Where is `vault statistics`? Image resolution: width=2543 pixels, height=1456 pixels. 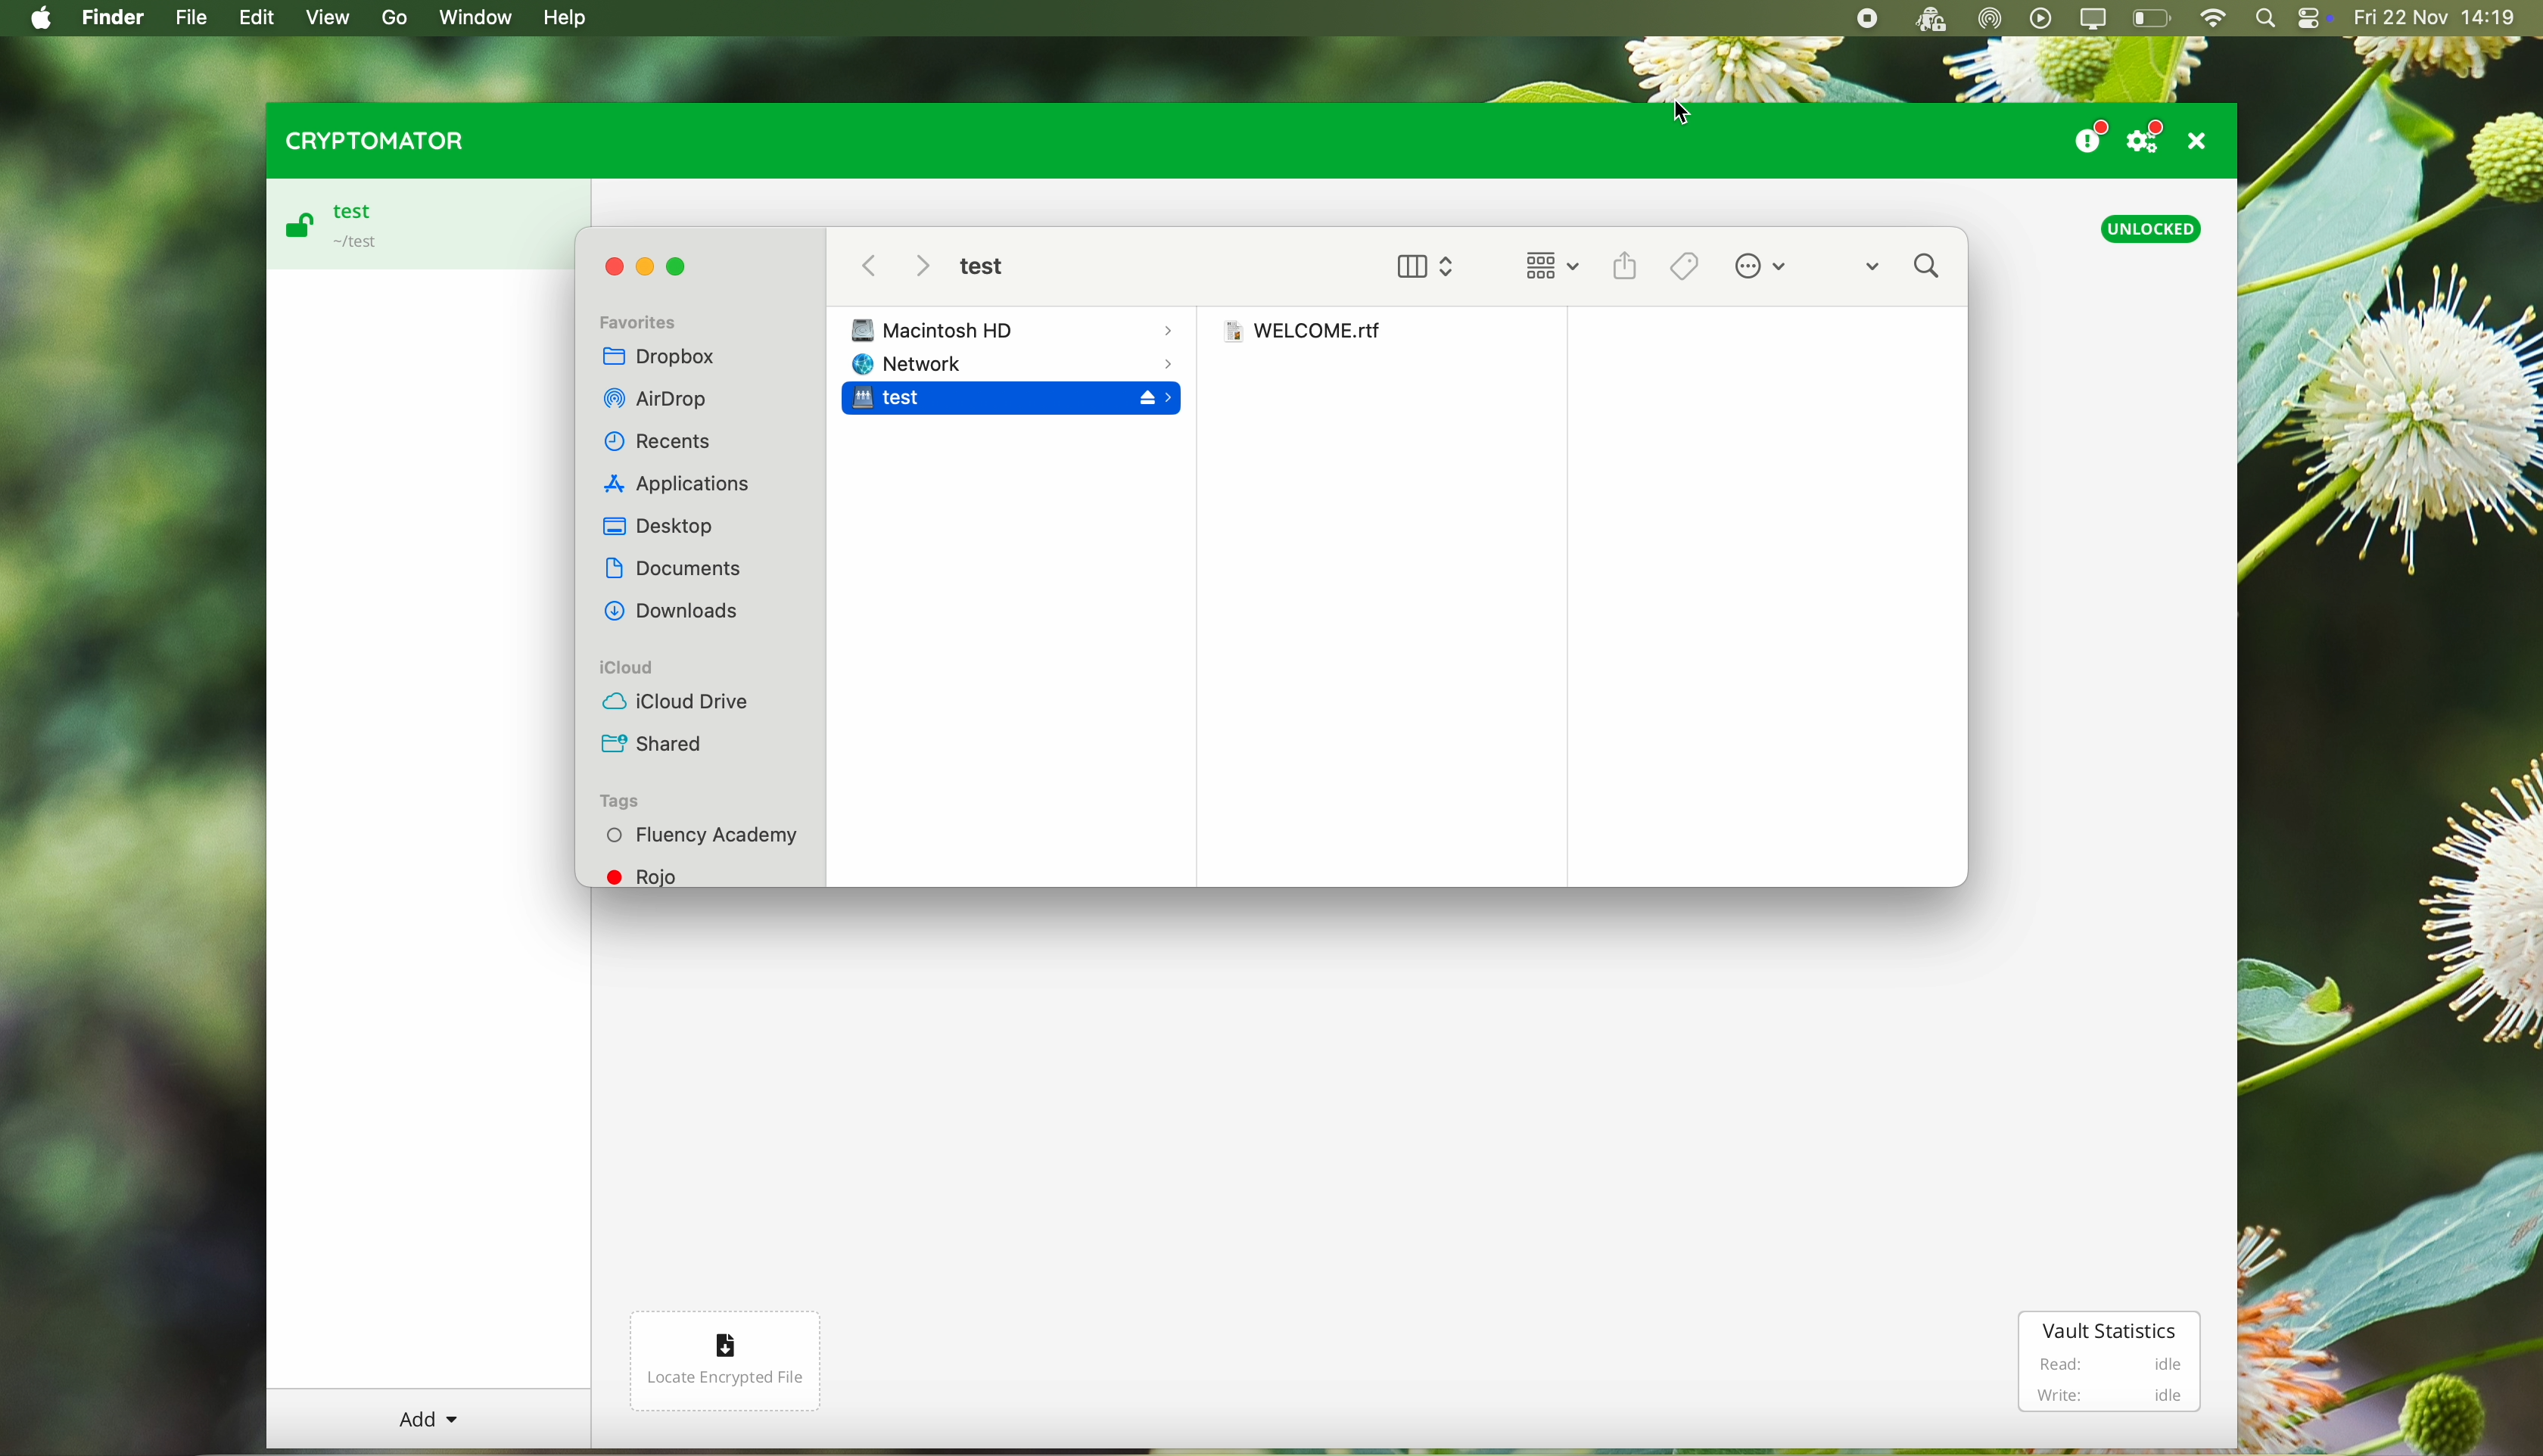
vault statistics is located at coordinates (2106, 1328).